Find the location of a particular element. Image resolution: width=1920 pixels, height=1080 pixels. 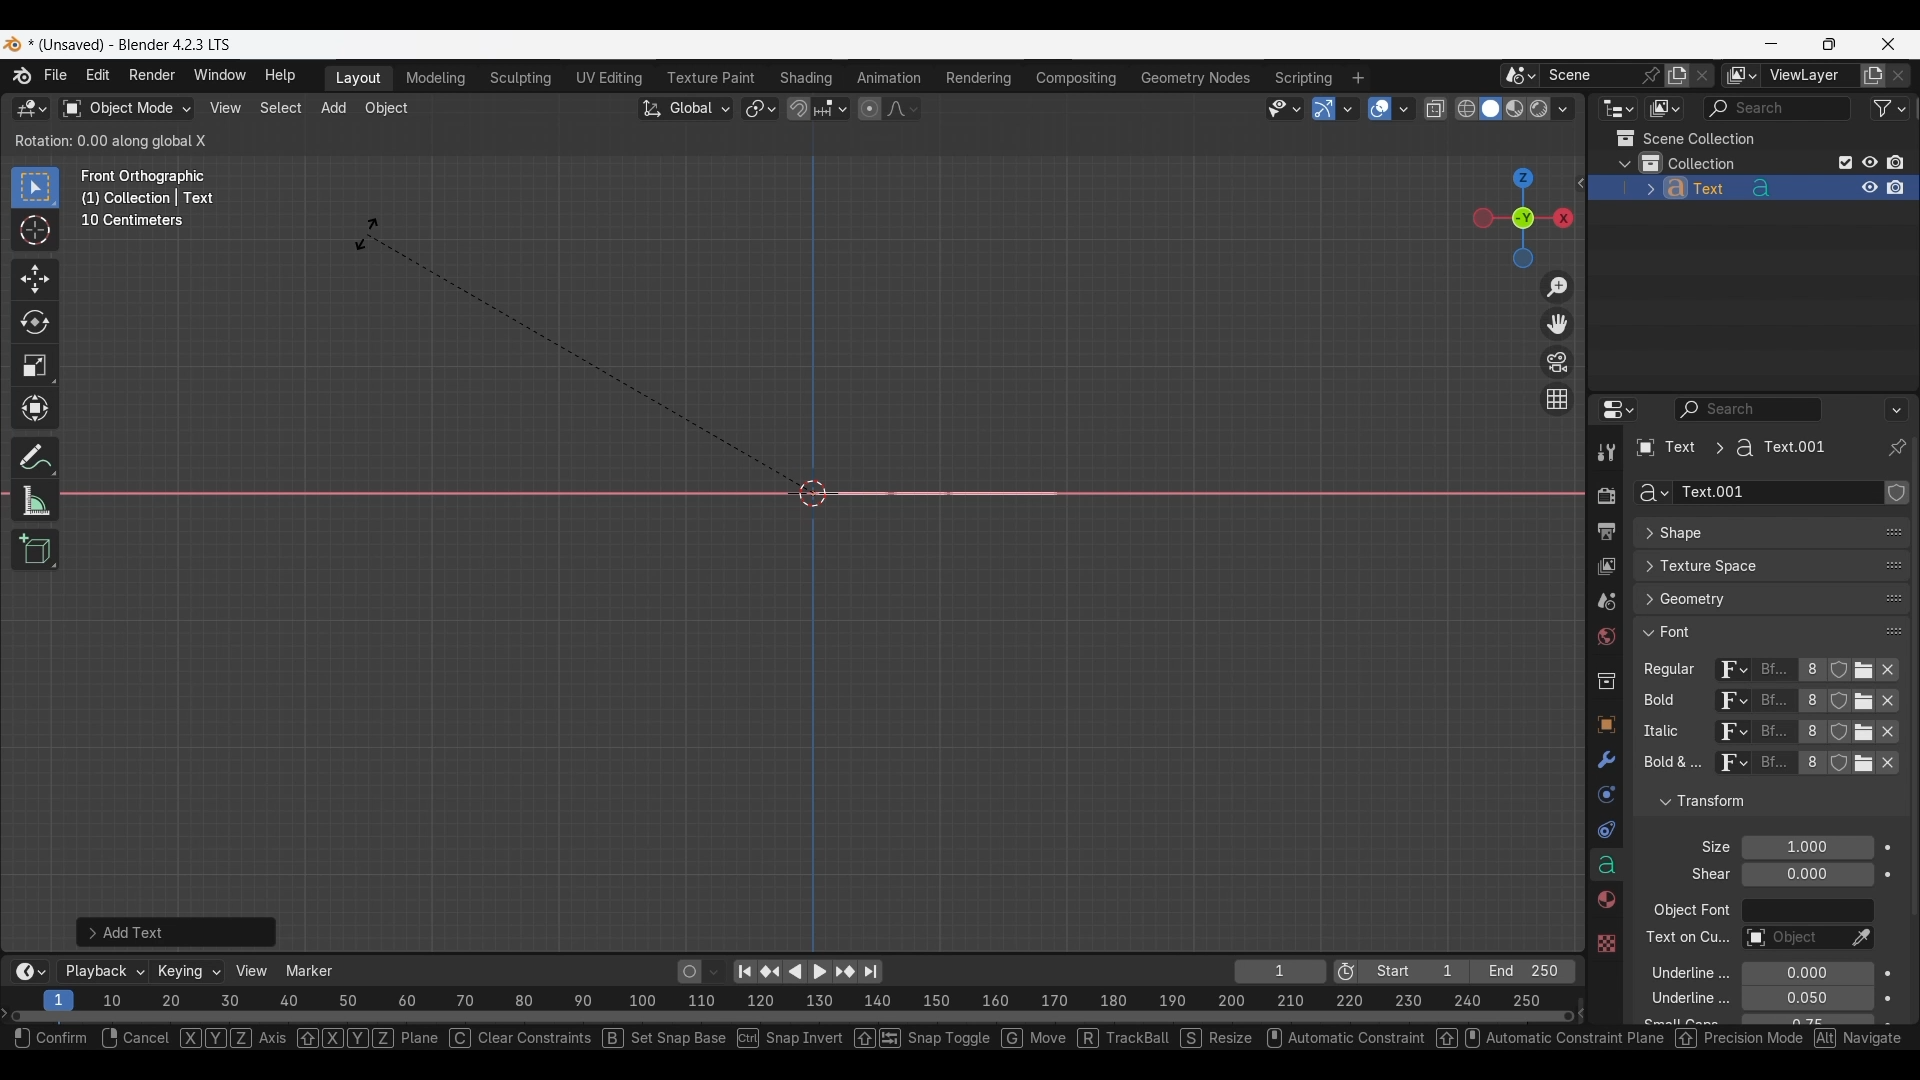

Minimize is located at coordinates (1772, 43).